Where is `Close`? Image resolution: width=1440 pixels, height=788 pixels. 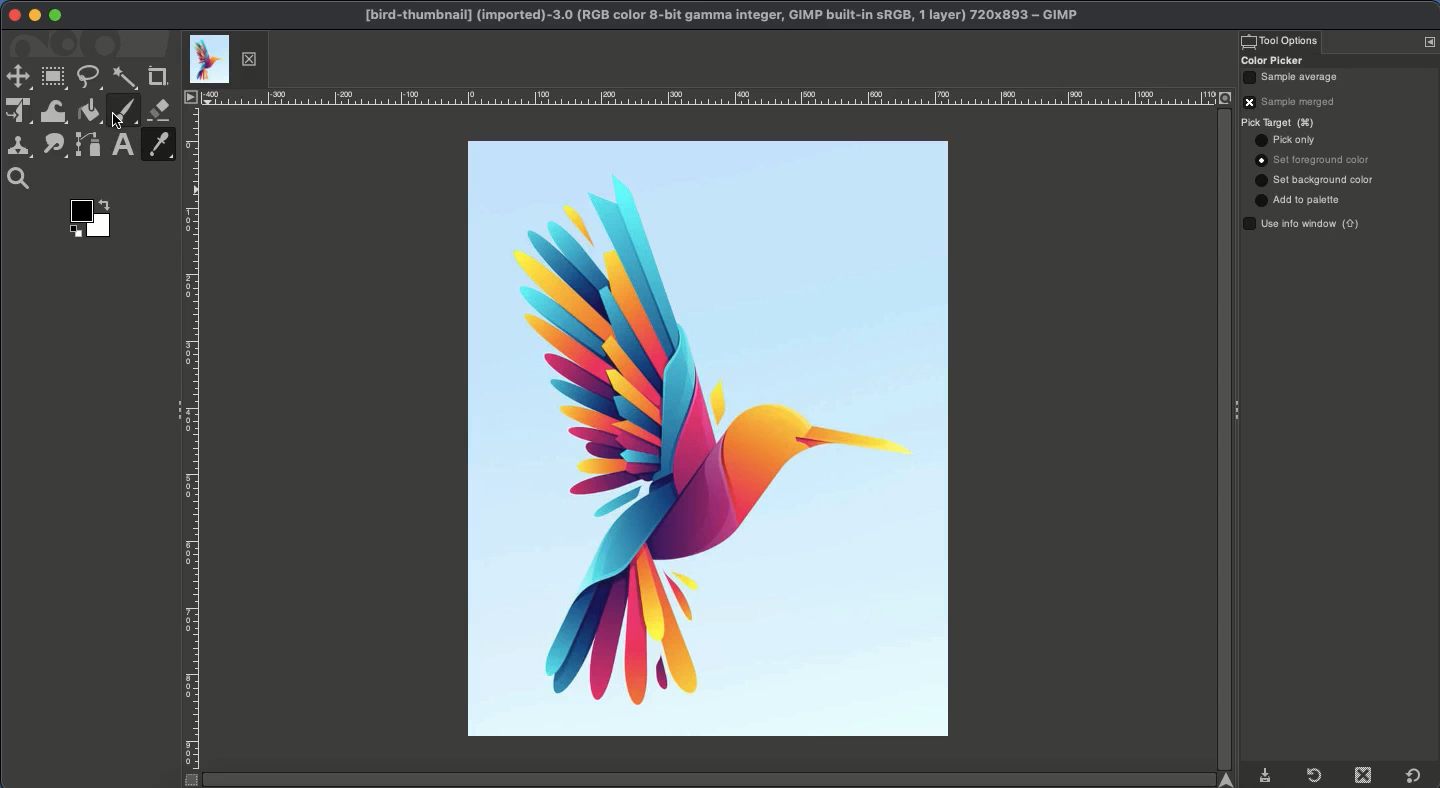 Close is located at coordinates (15, 16).